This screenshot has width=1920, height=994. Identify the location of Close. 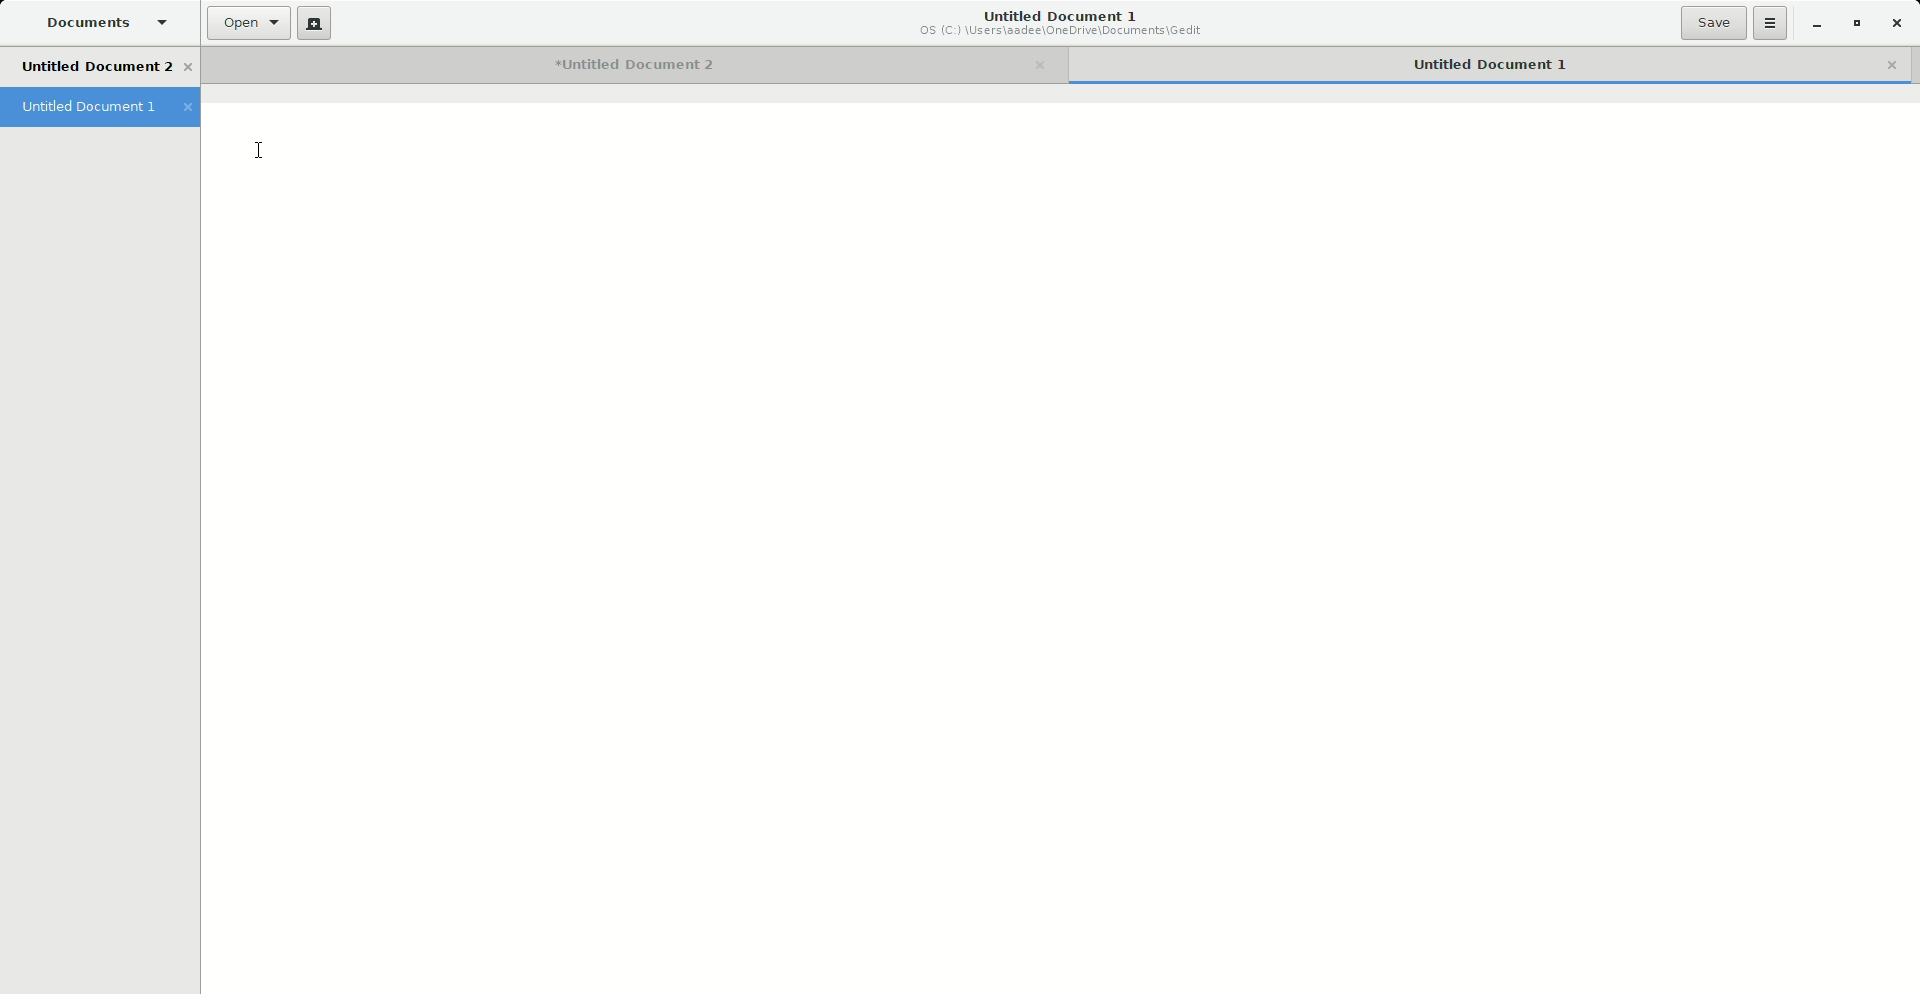
(1896, 22).